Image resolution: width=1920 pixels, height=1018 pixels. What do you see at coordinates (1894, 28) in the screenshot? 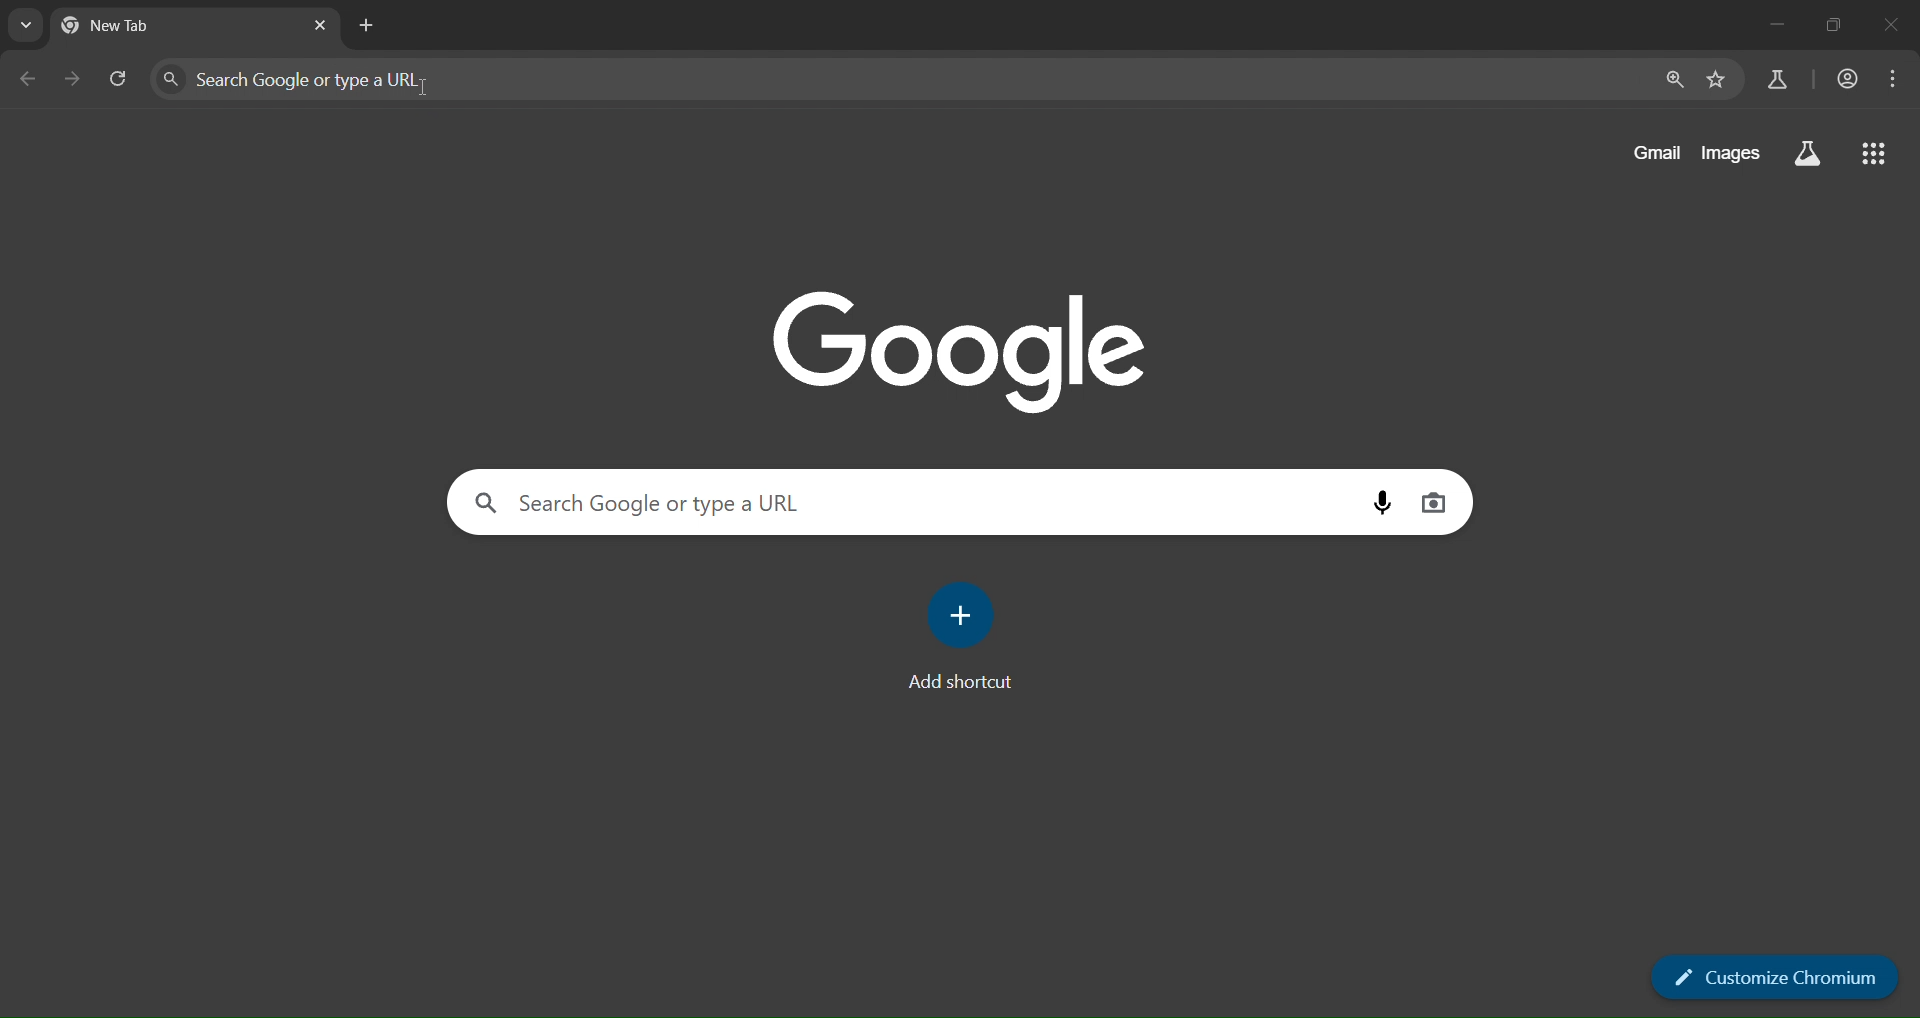
I see `close` at bounding box center [1894, 28].